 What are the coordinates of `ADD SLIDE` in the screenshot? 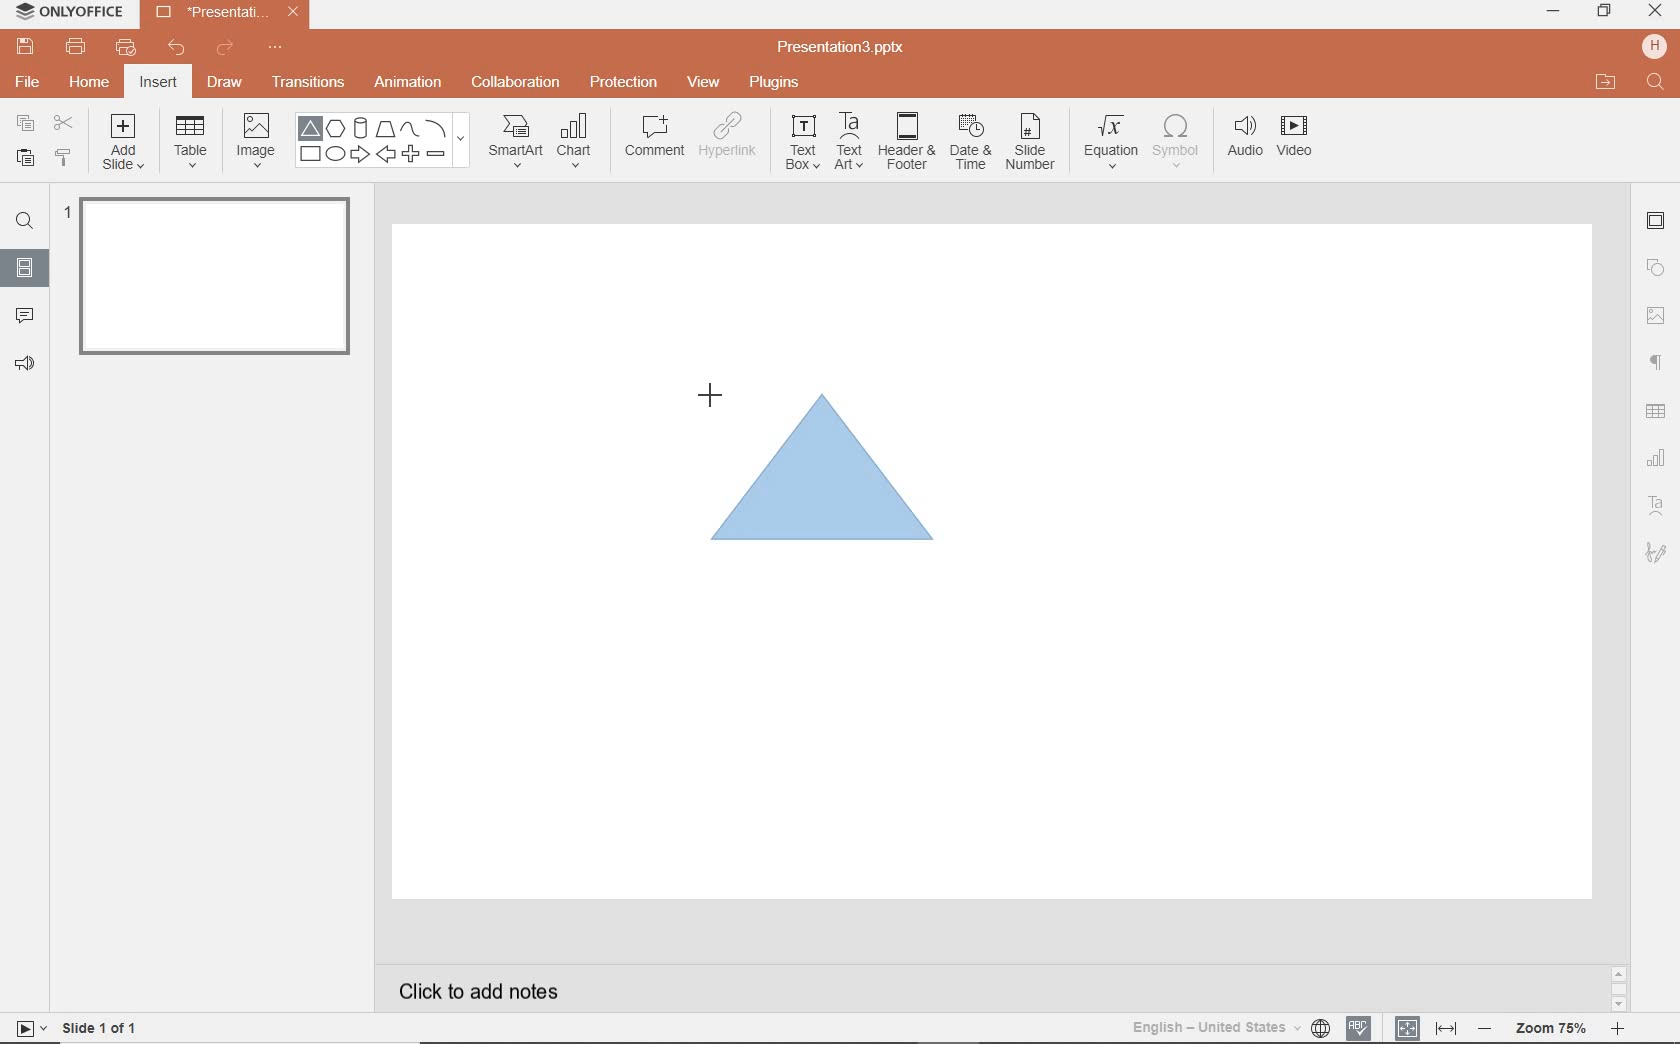 It's located at (126, 146).